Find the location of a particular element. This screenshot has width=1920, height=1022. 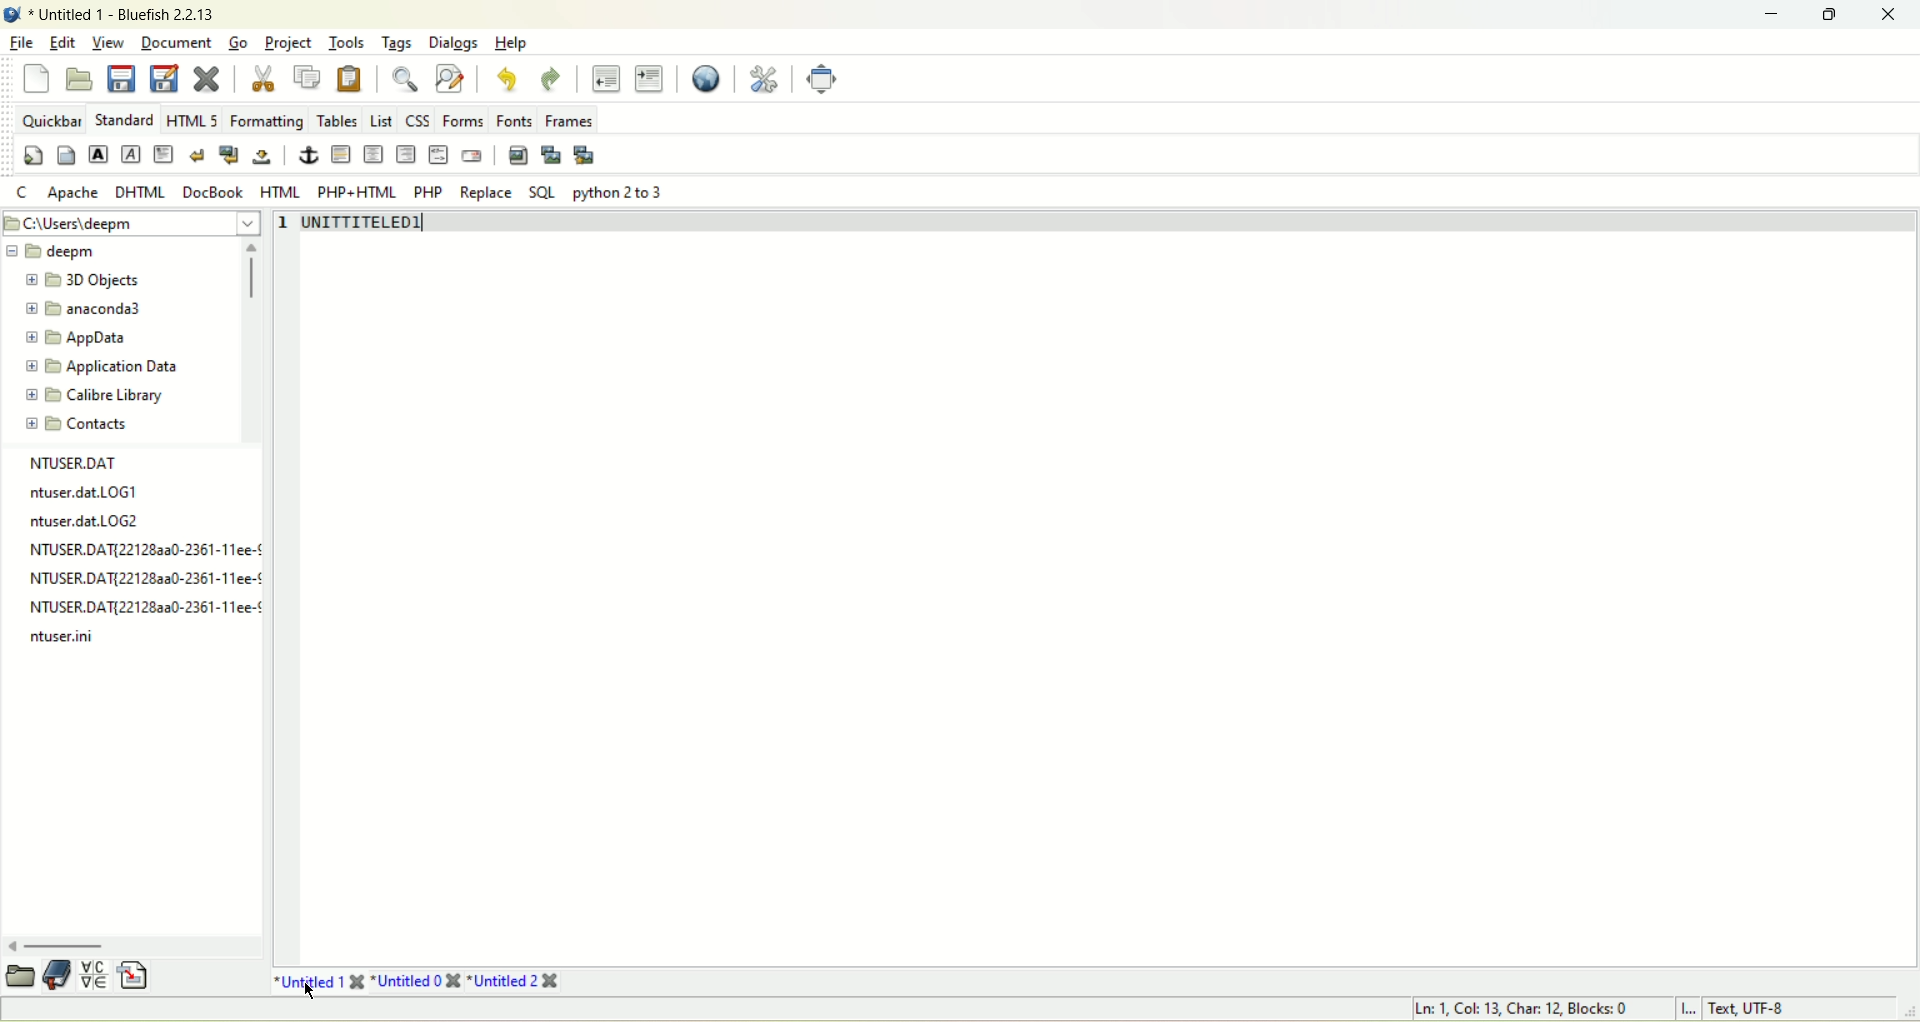

SOL is located at coordinates (544, 189).